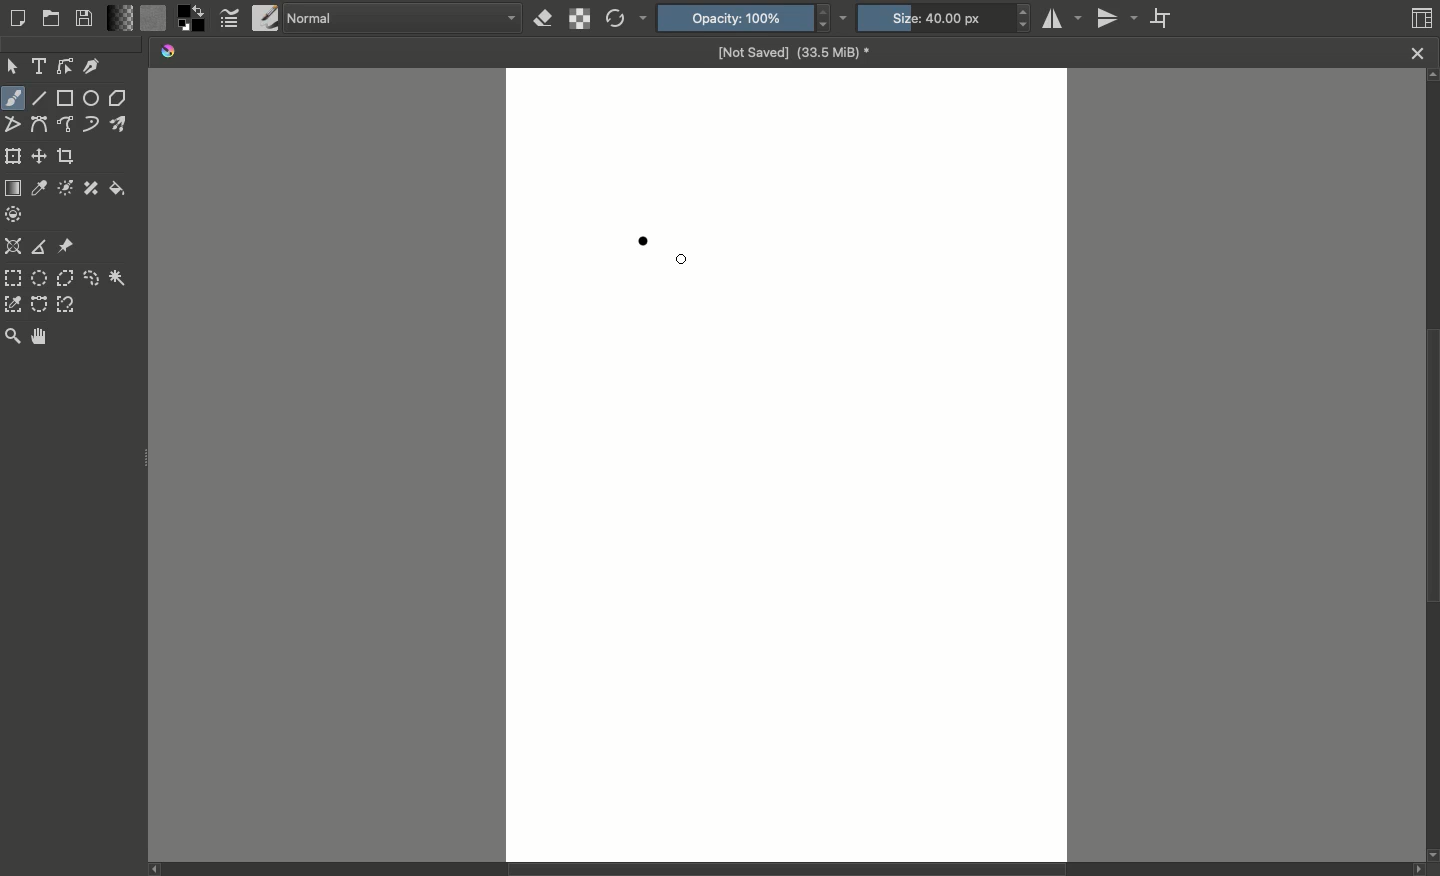  What do you see at coordinates (230, 21) in the screenshot?
I see `Edit brush settings` at bounding box center [230, 21].